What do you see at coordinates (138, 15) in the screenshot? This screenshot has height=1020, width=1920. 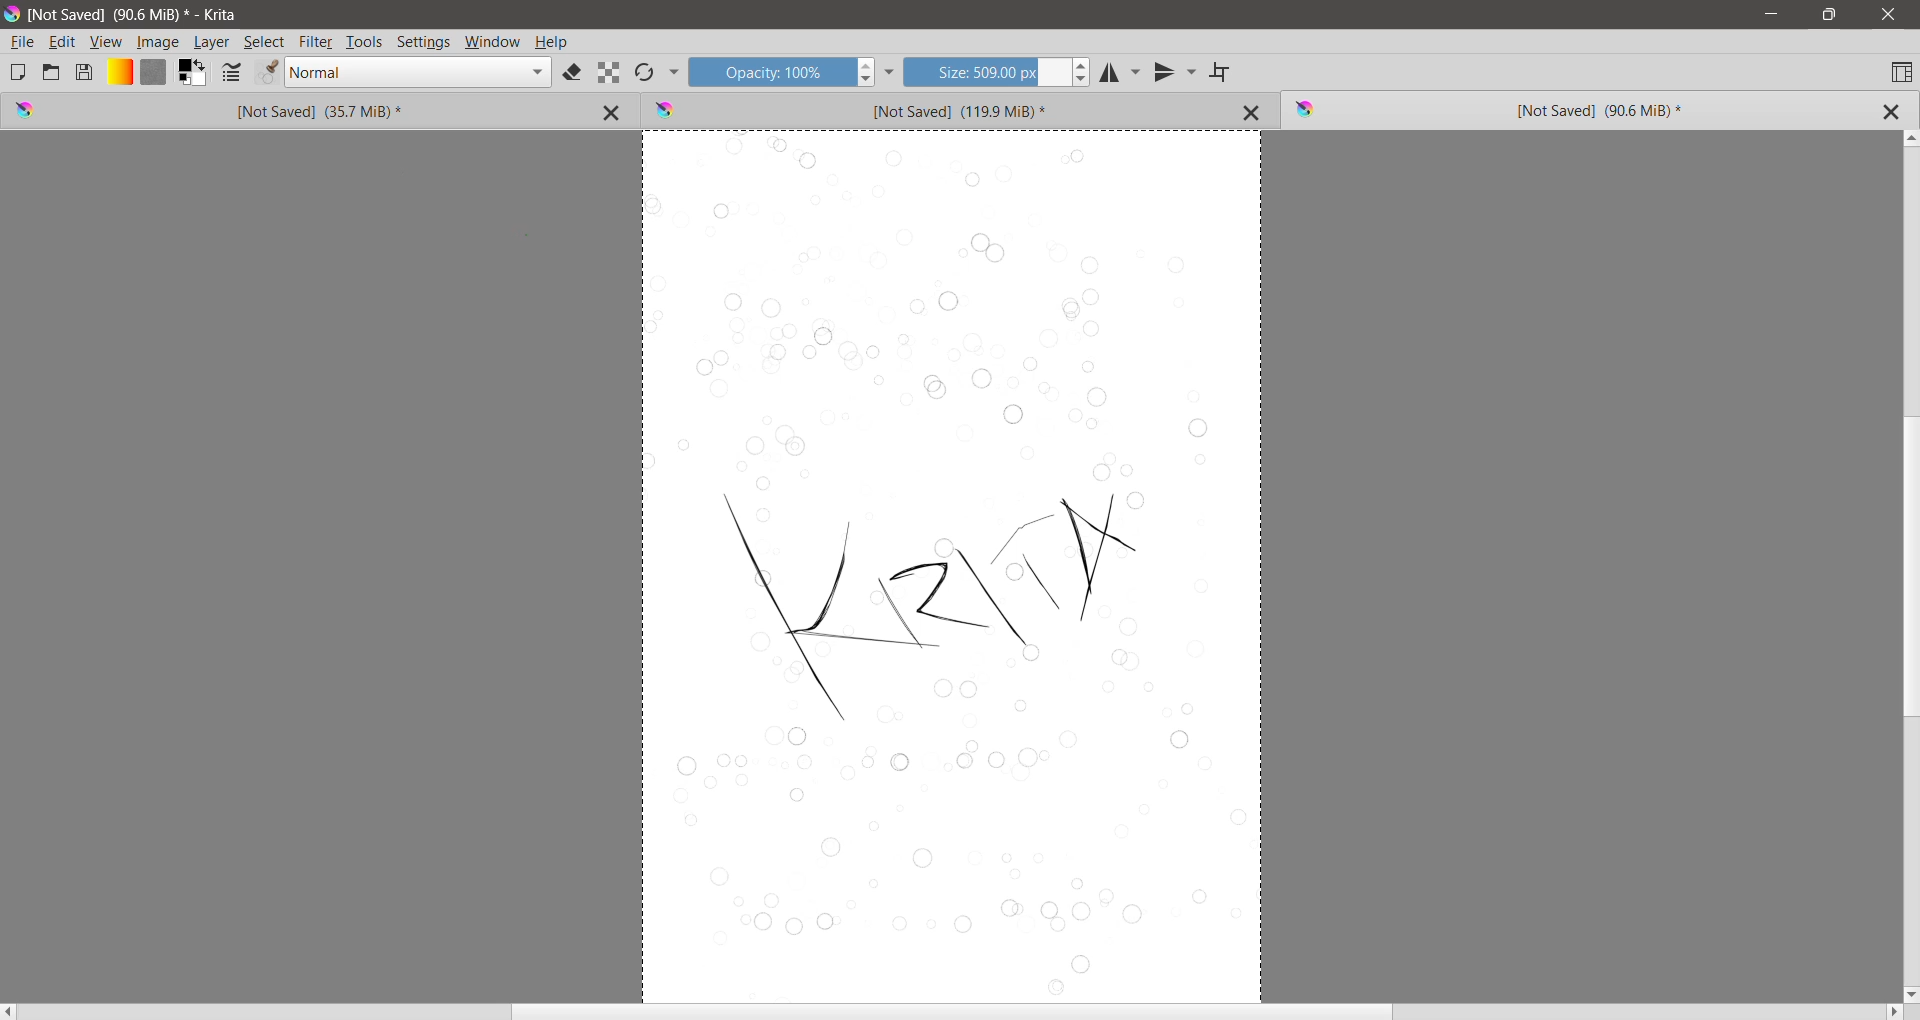 I see `Fie Title, Size - Application Name` at bounding box center [138, 15].